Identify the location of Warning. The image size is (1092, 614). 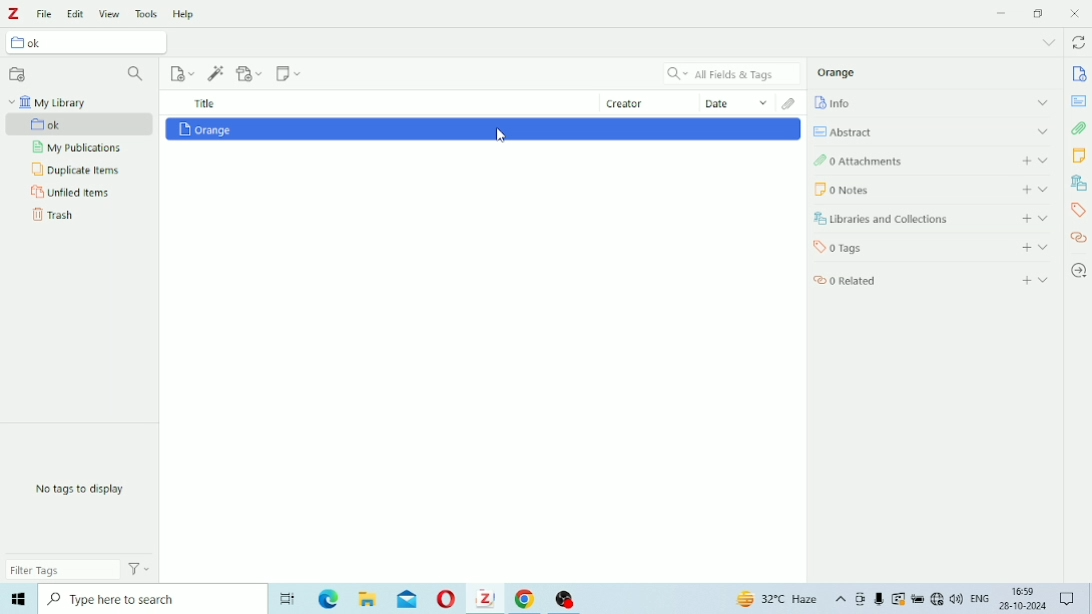
(899, 599).